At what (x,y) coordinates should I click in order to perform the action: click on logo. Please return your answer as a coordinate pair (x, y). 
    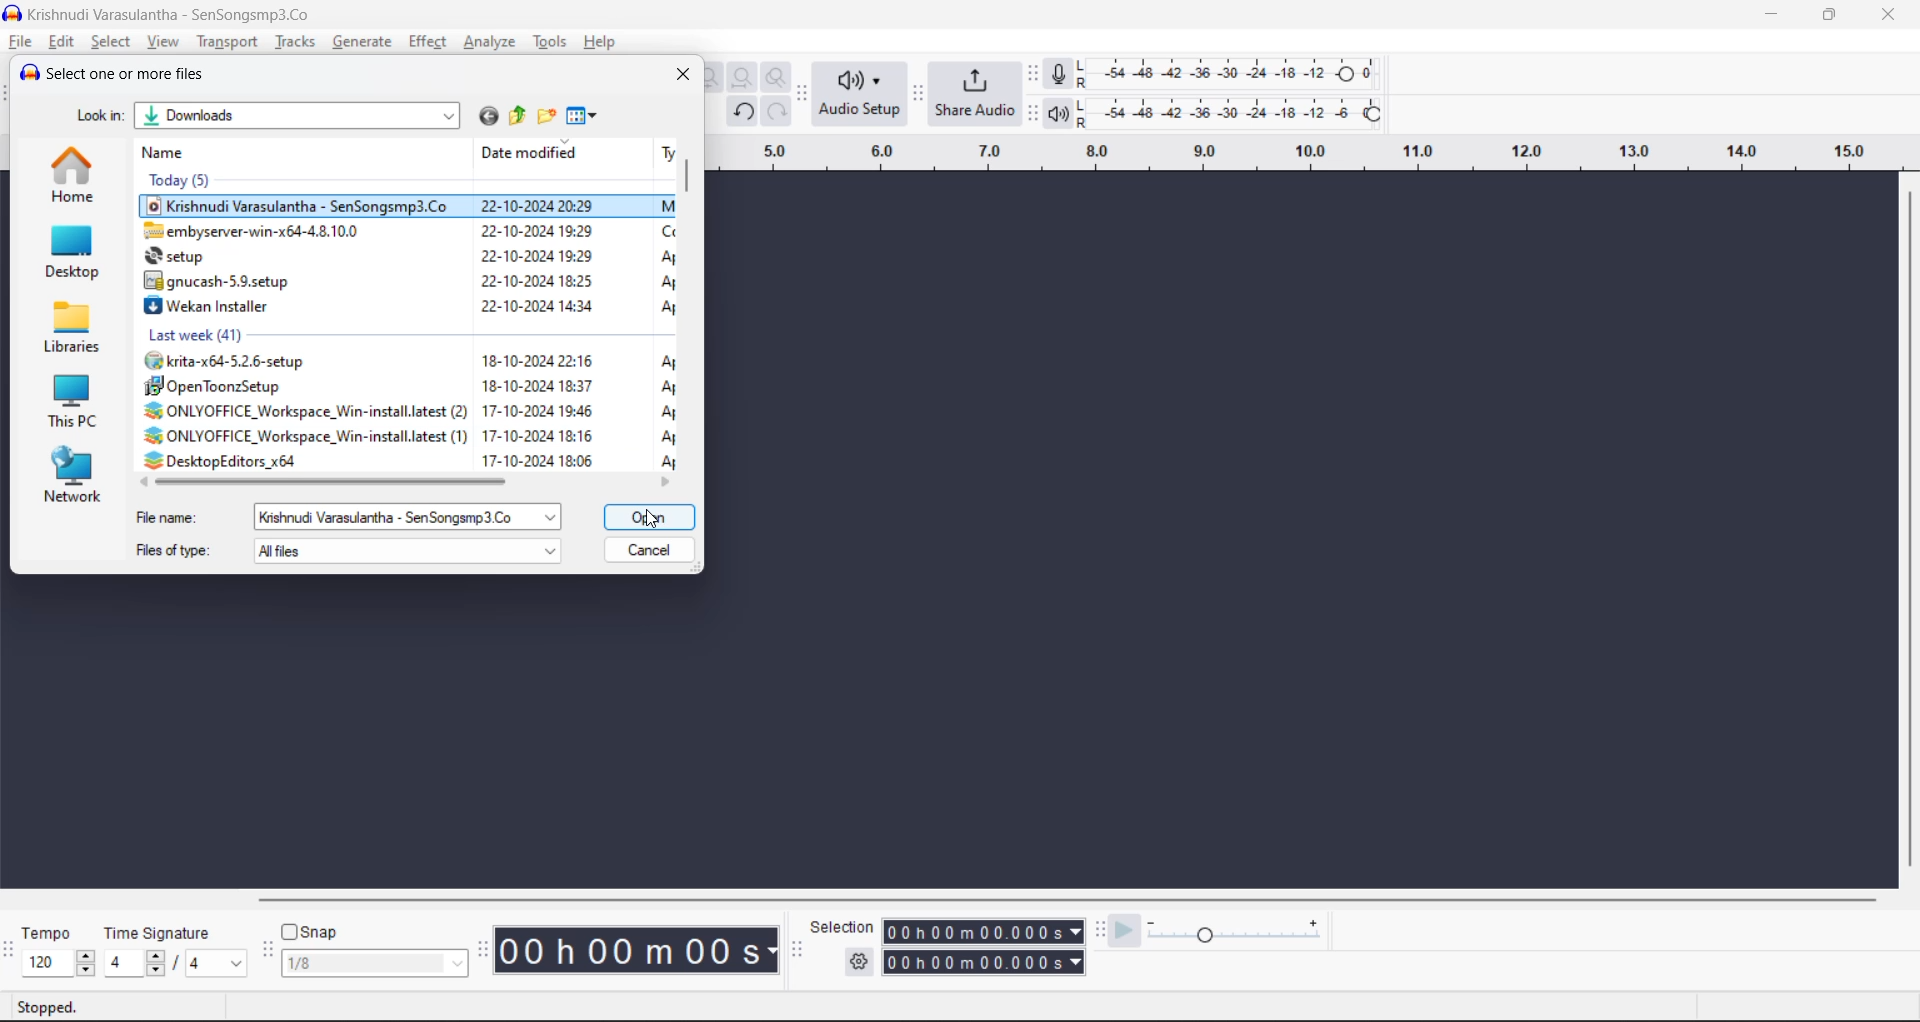
    Looking at the image, I should click on (12, 15).